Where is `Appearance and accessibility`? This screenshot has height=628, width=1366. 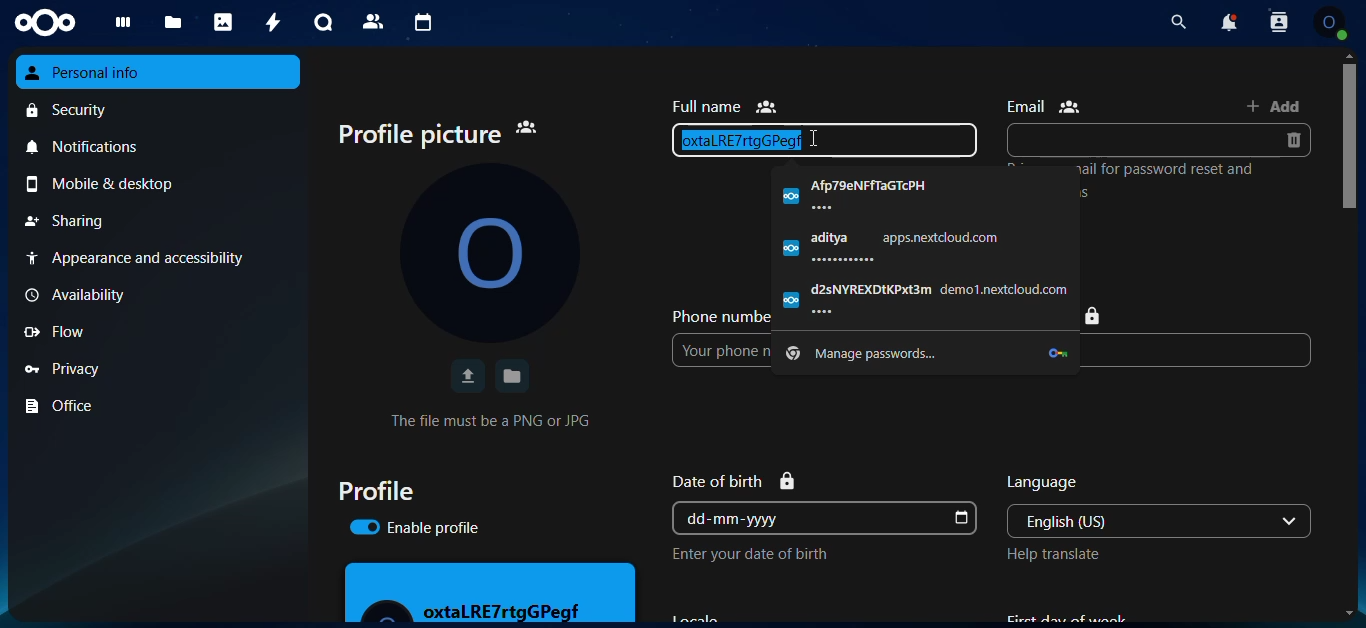 Appearance and accessibility is located at coordinates (157, 258).